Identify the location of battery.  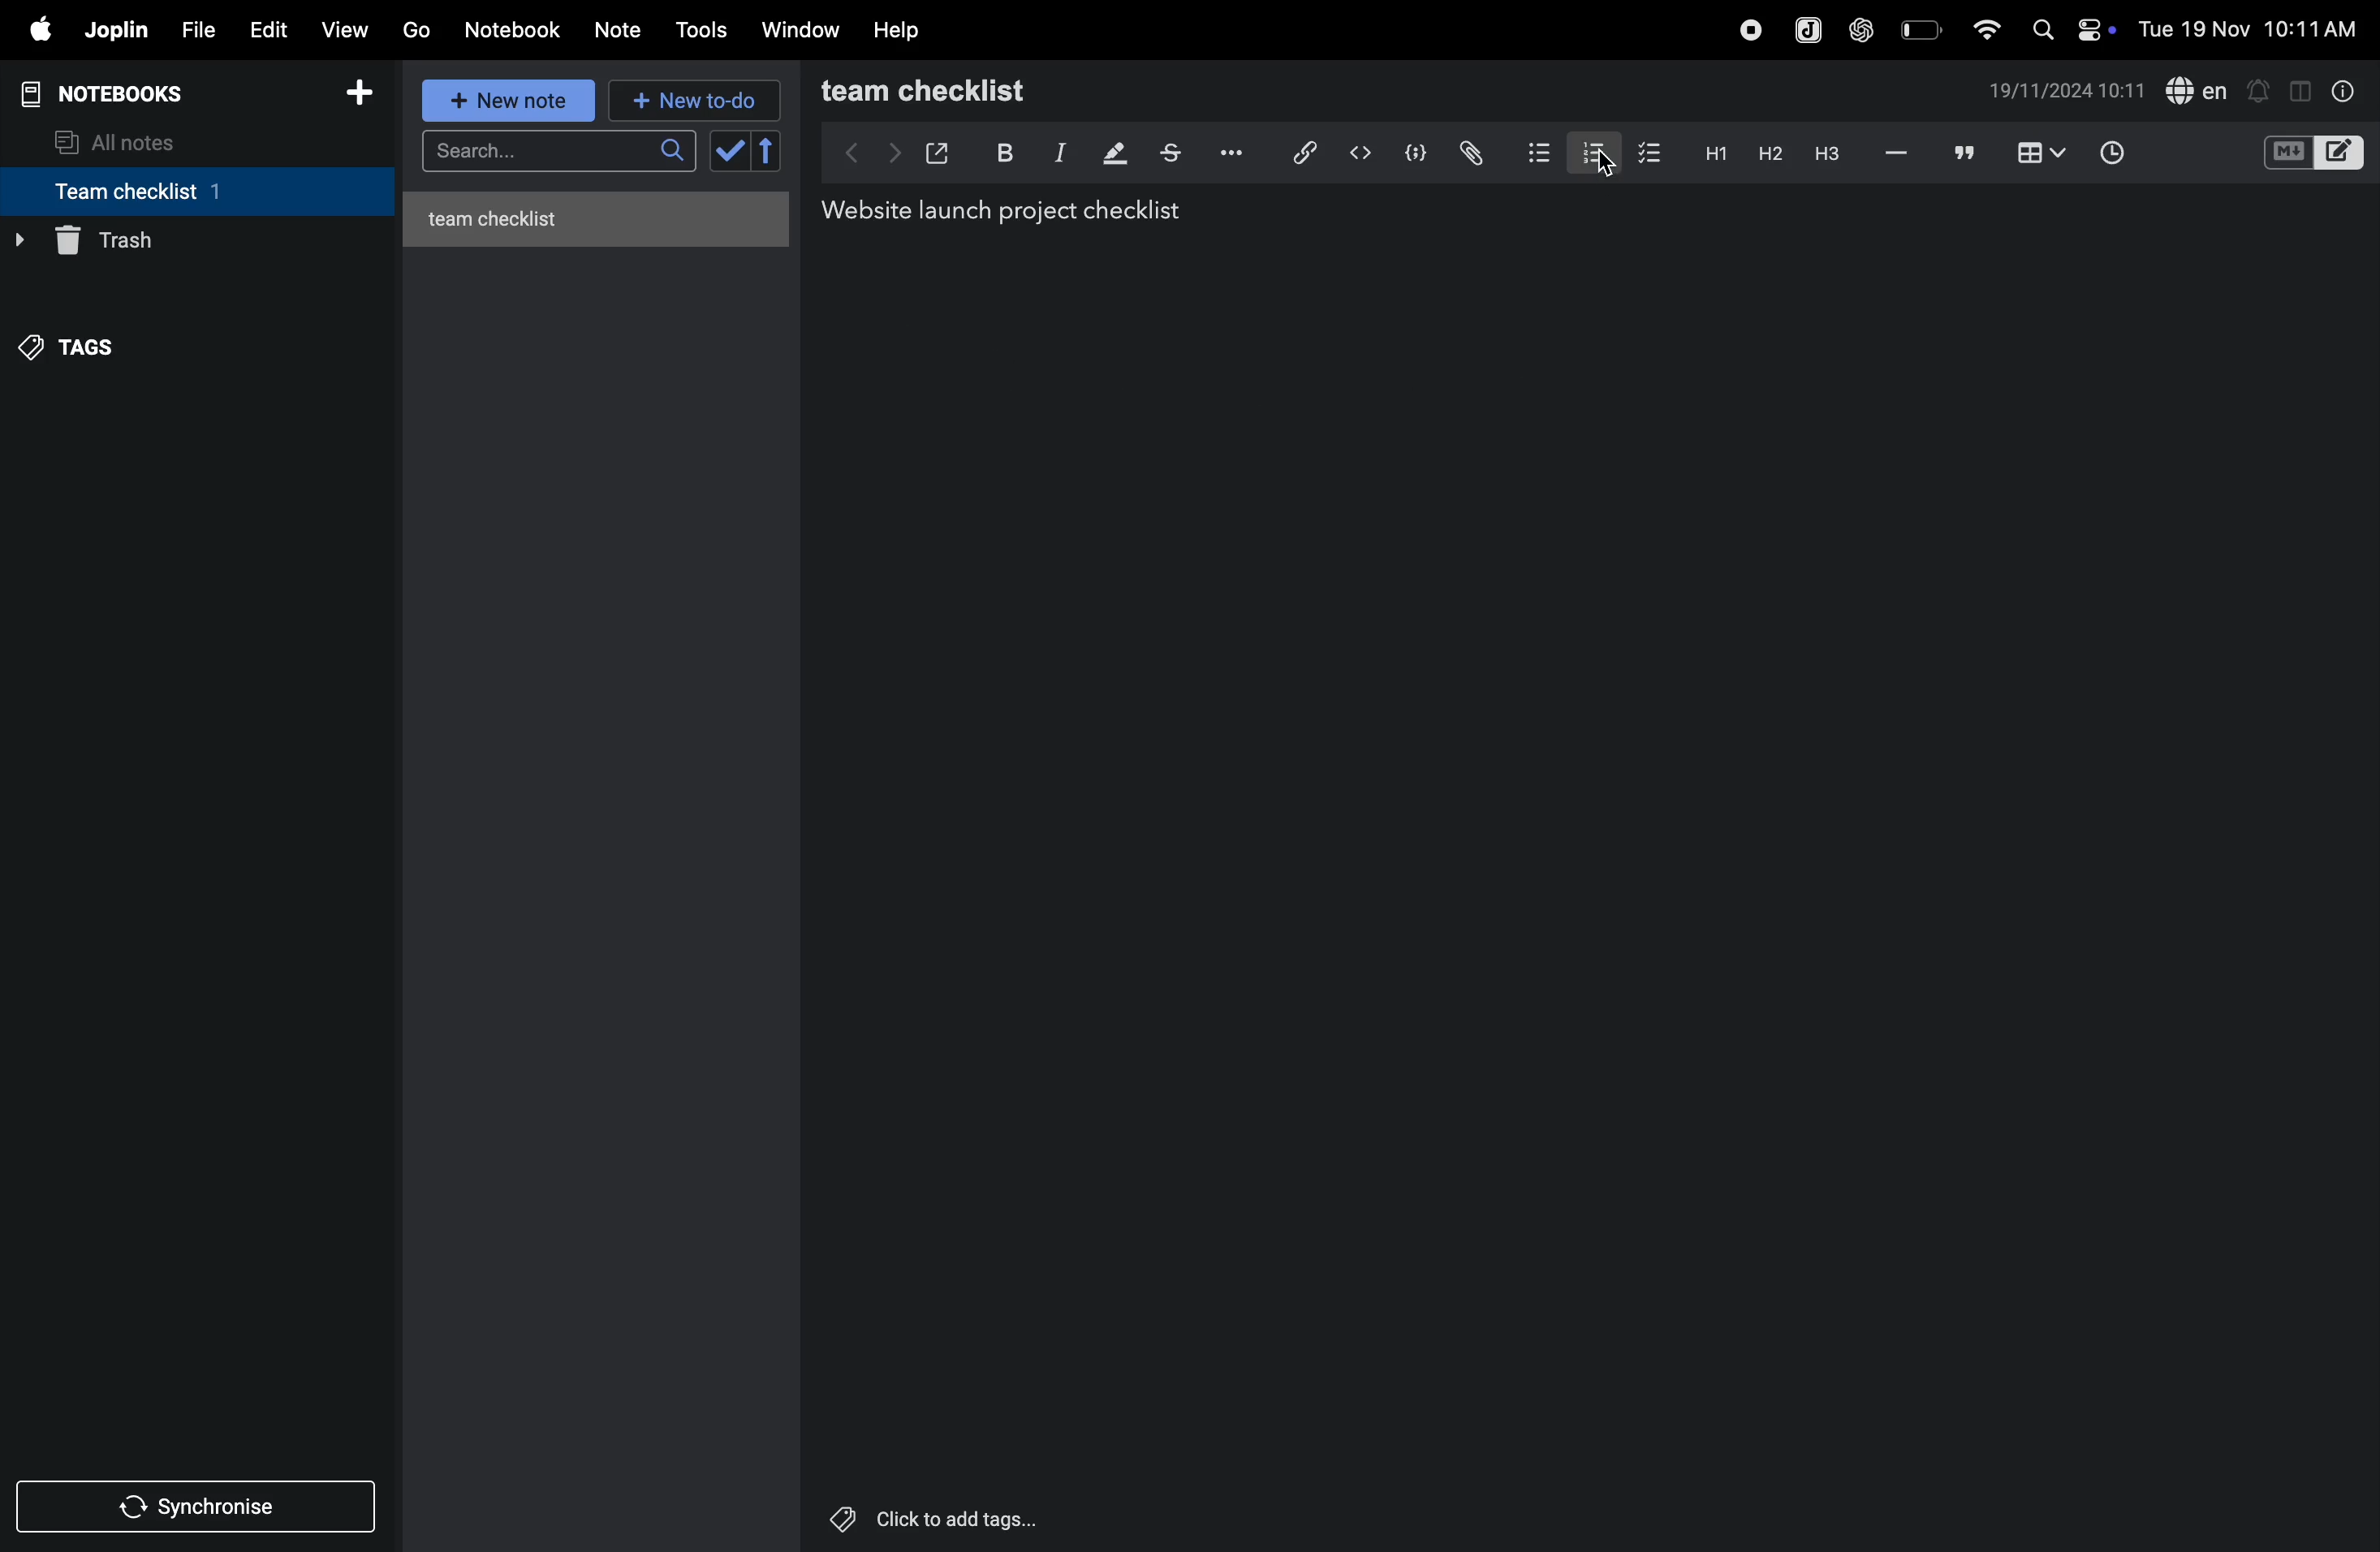
(1919, 29).